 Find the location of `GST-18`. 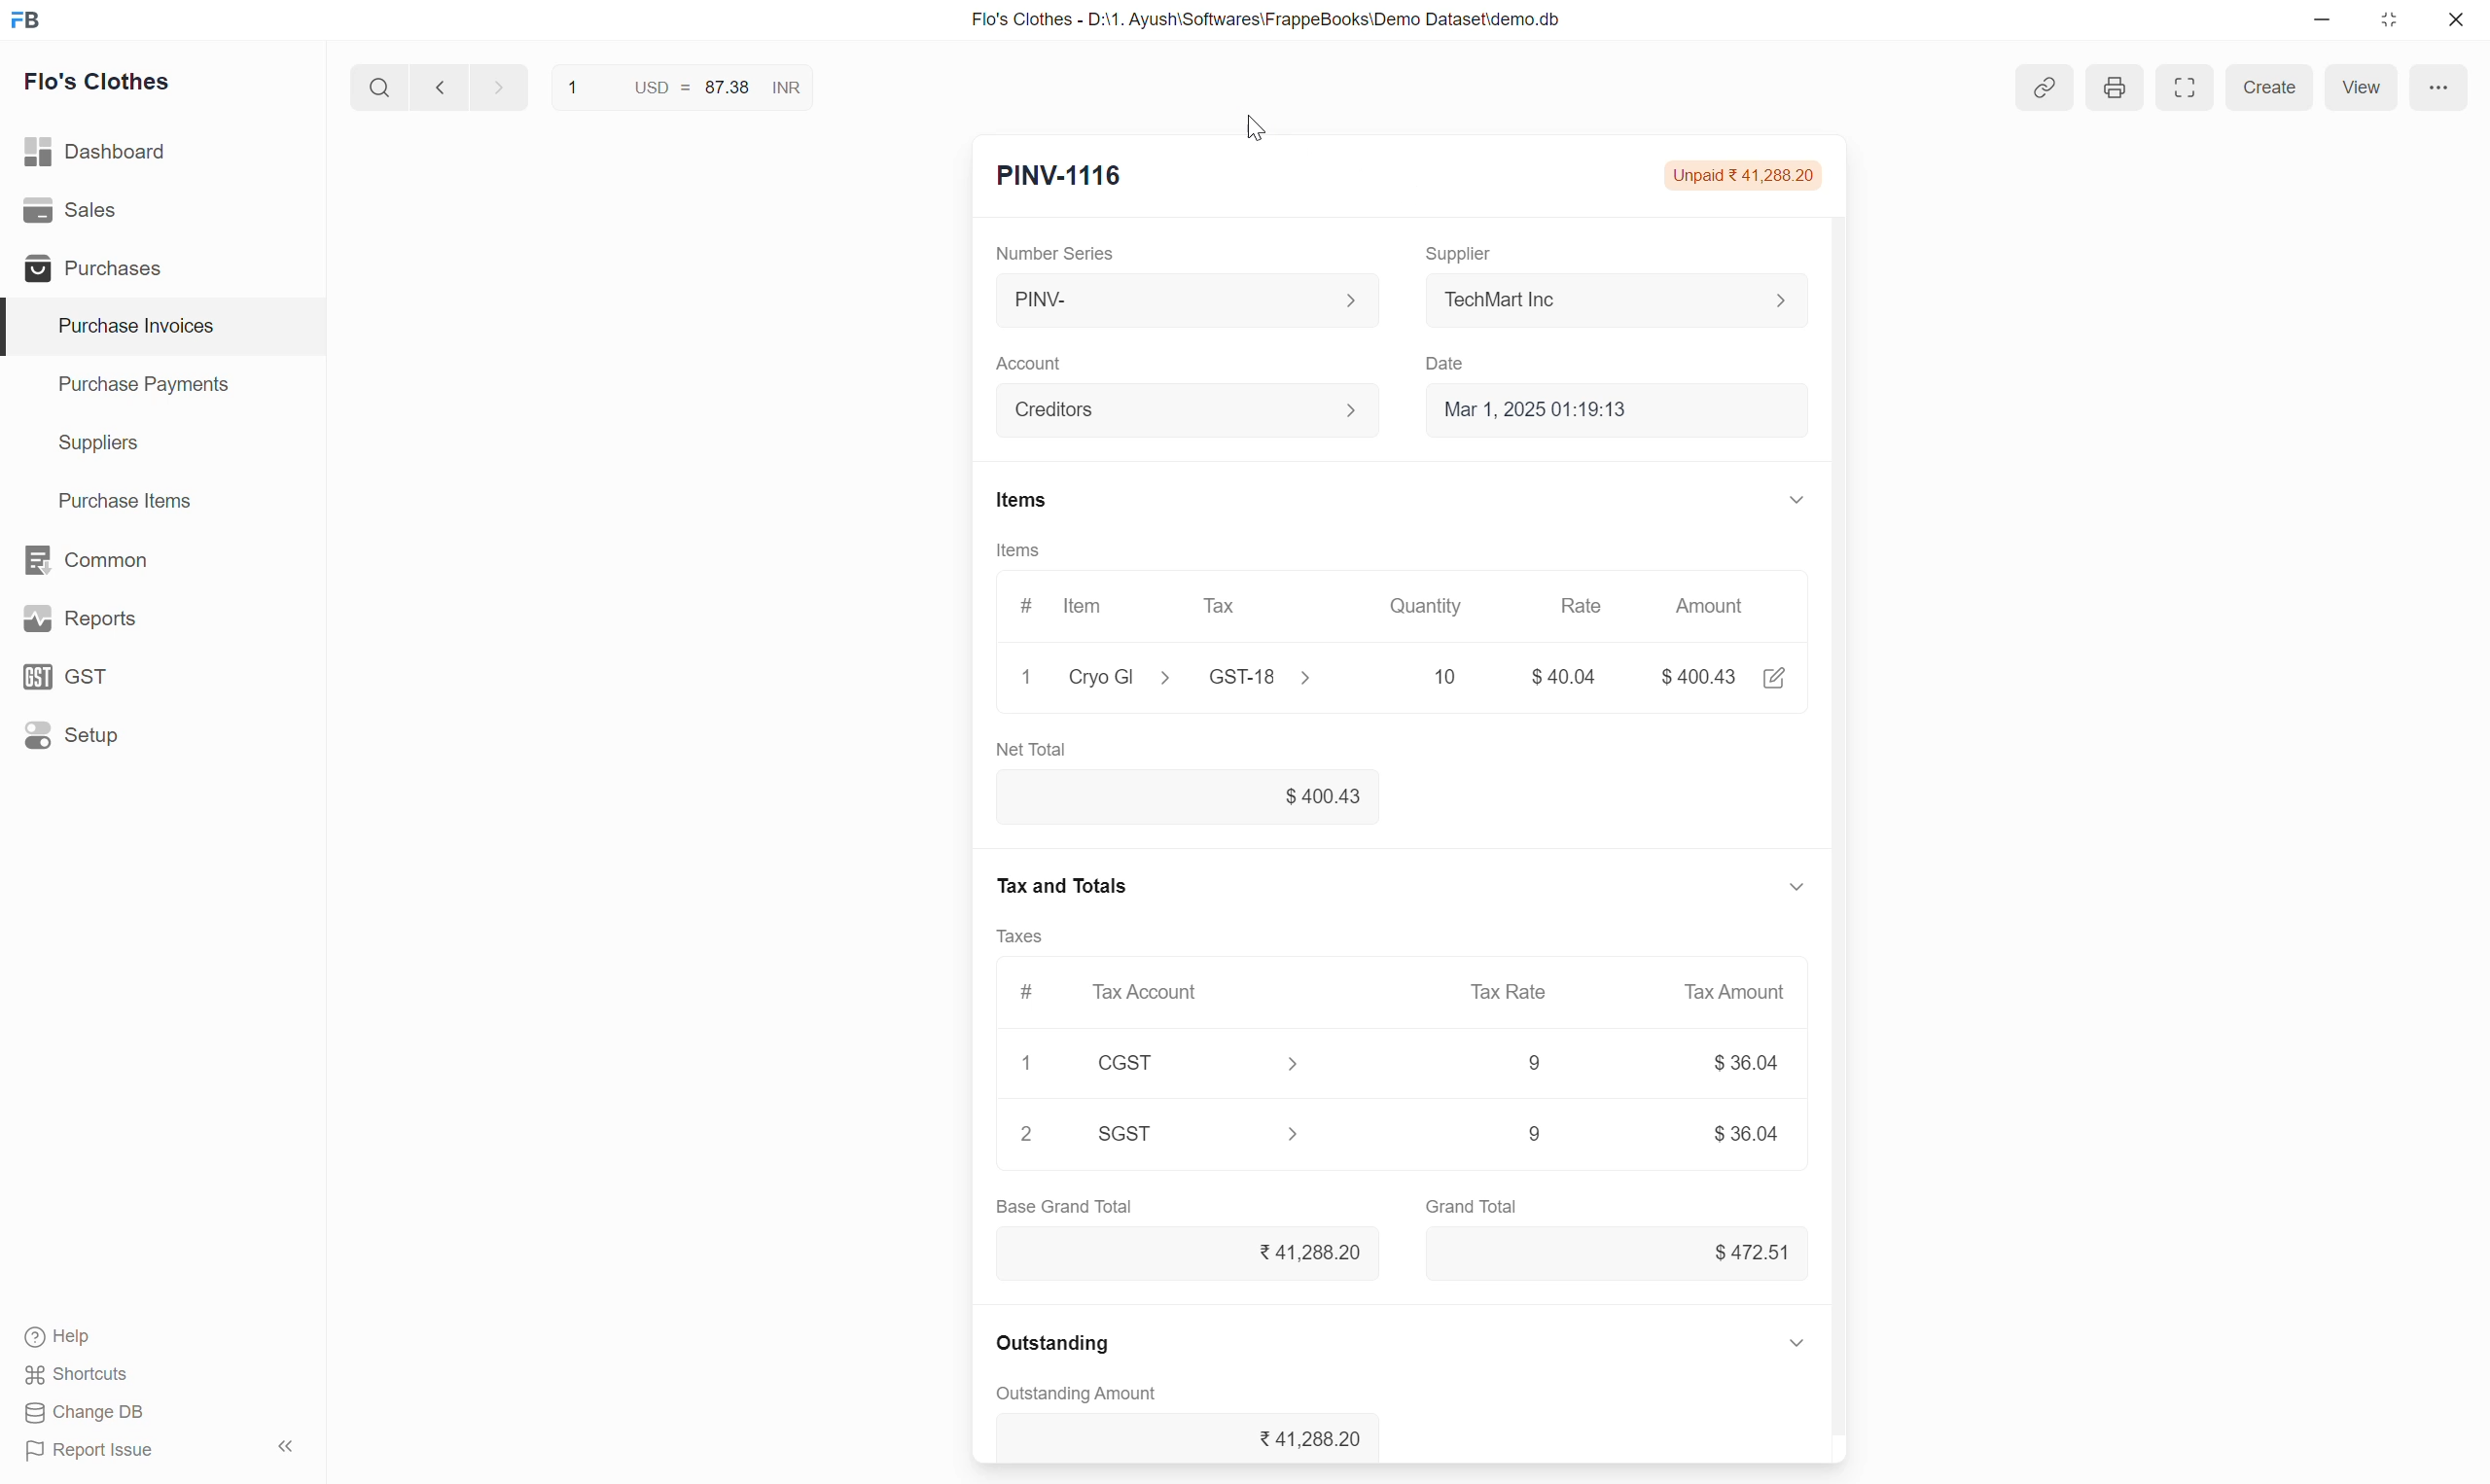

GST-18 is located at coordinates (1258, 677).